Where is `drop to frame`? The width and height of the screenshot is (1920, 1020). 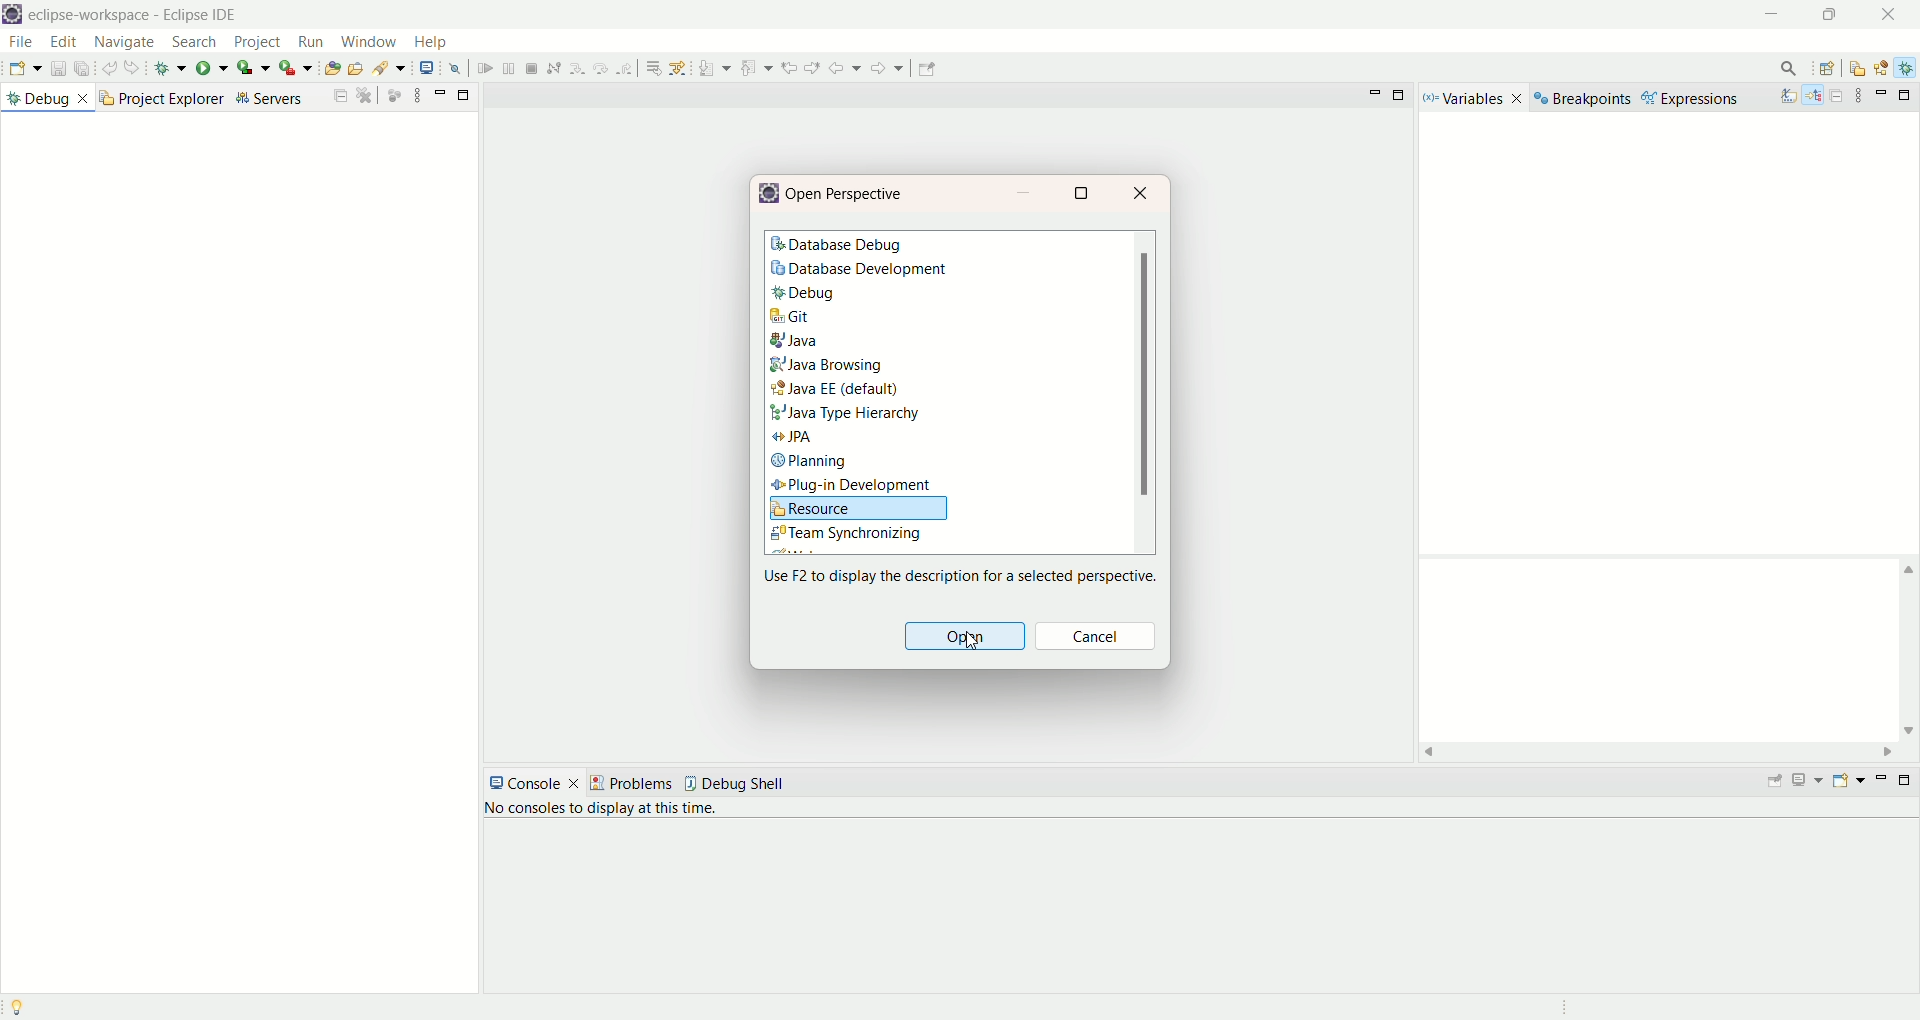
drop to frame is located at coordinates (796, 70).